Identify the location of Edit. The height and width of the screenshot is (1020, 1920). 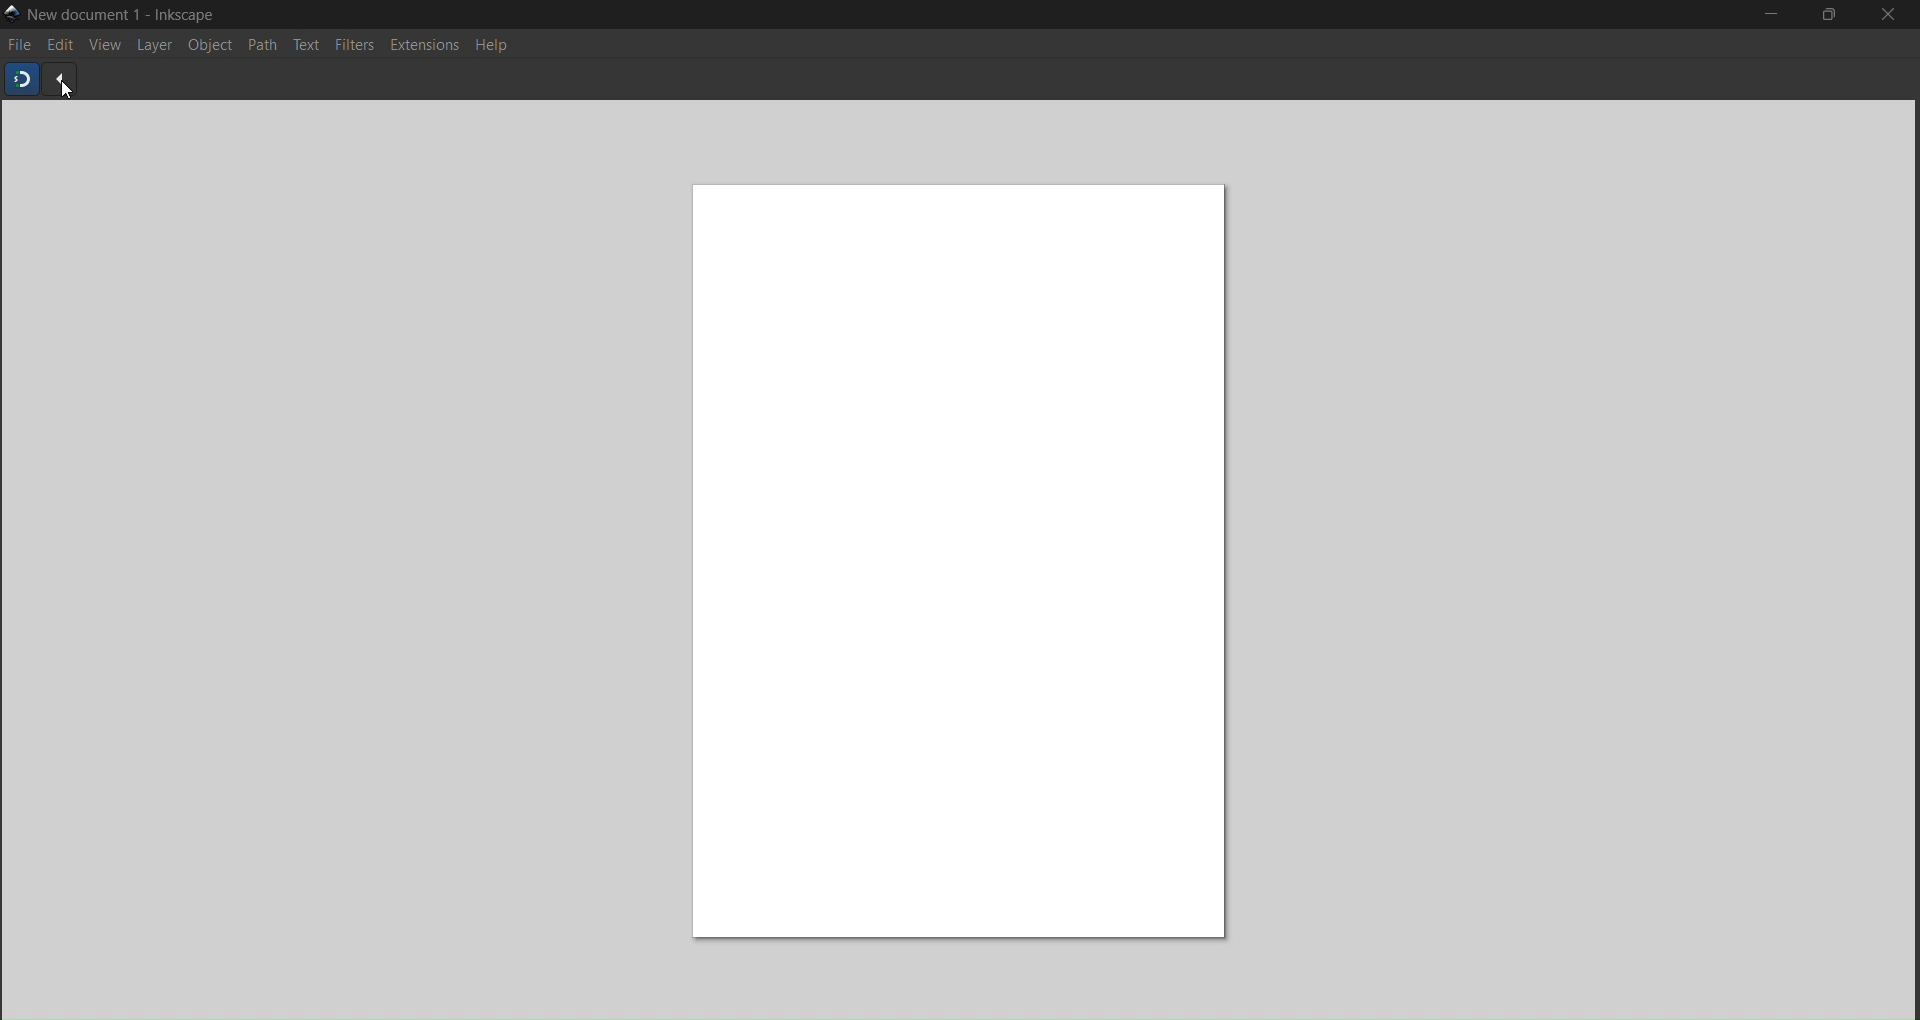
(58, 45).